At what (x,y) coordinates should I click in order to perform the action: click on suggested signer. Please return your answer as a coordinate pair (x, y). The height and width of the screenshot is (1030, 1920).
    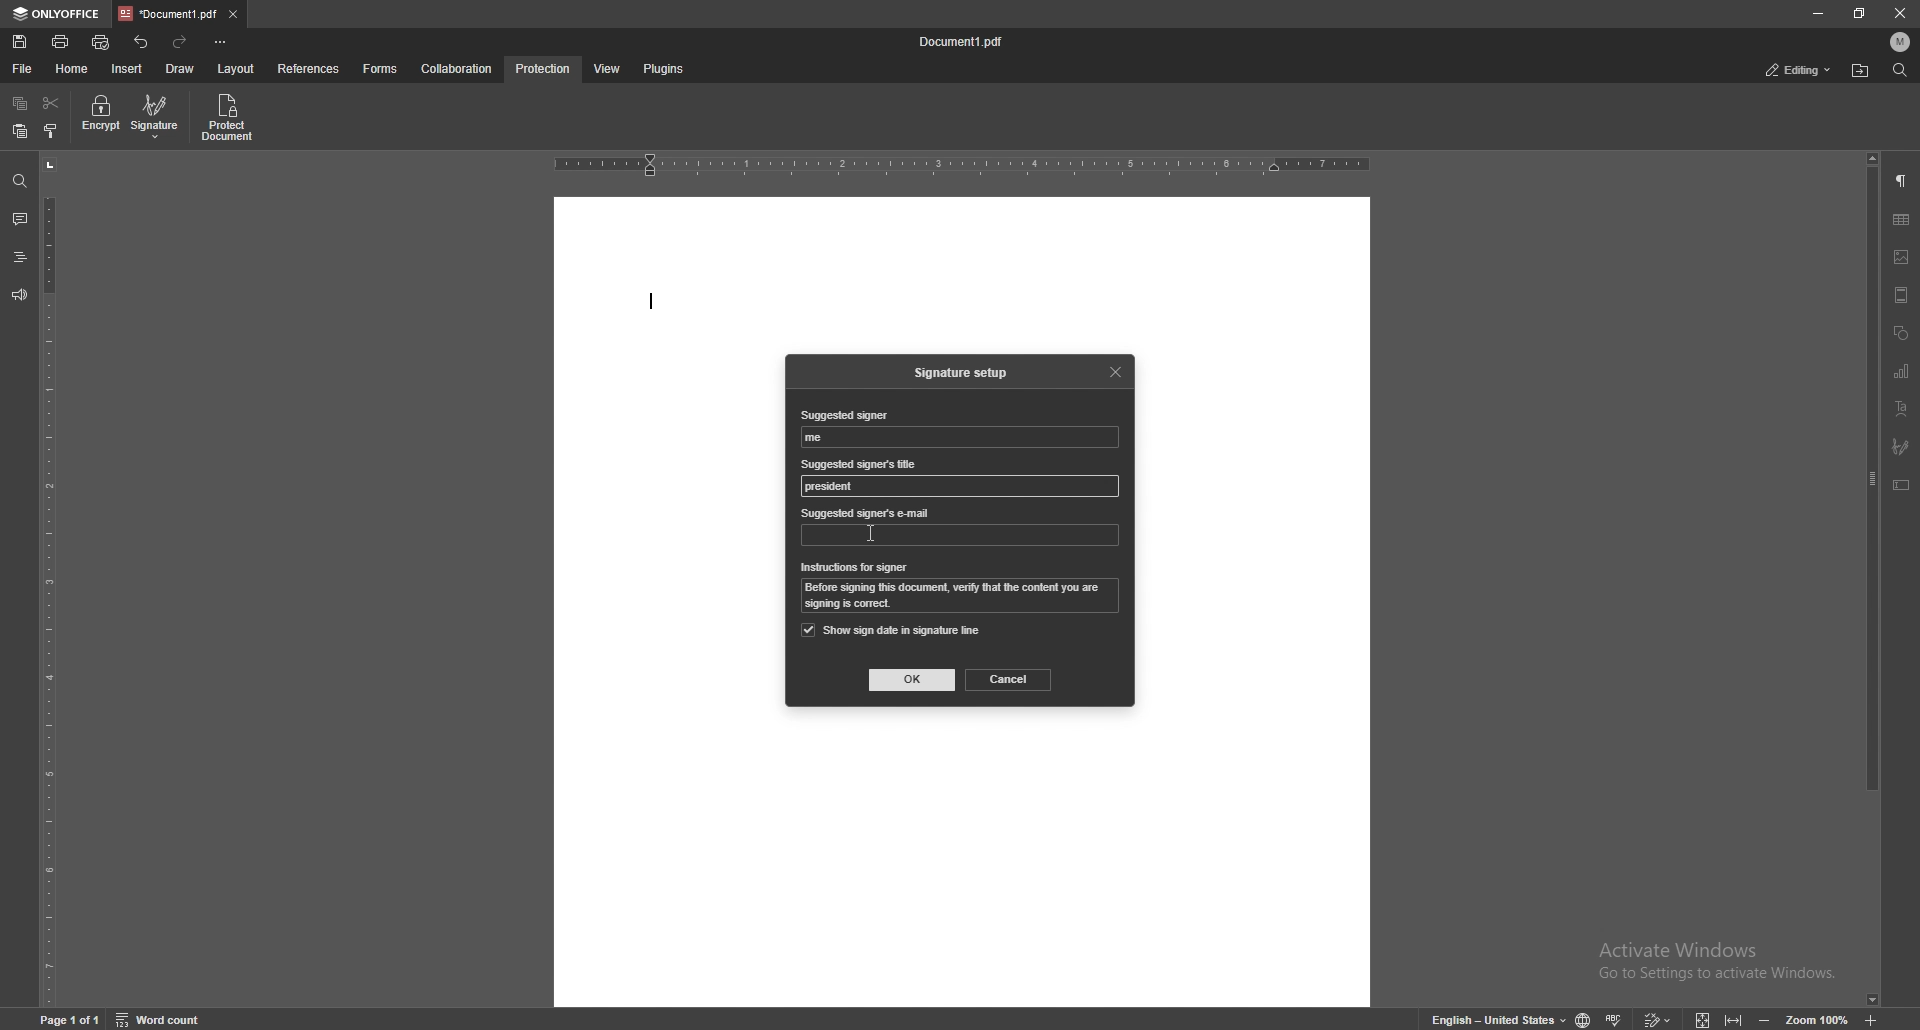
    Looking at the image, I should click on (843, 416).